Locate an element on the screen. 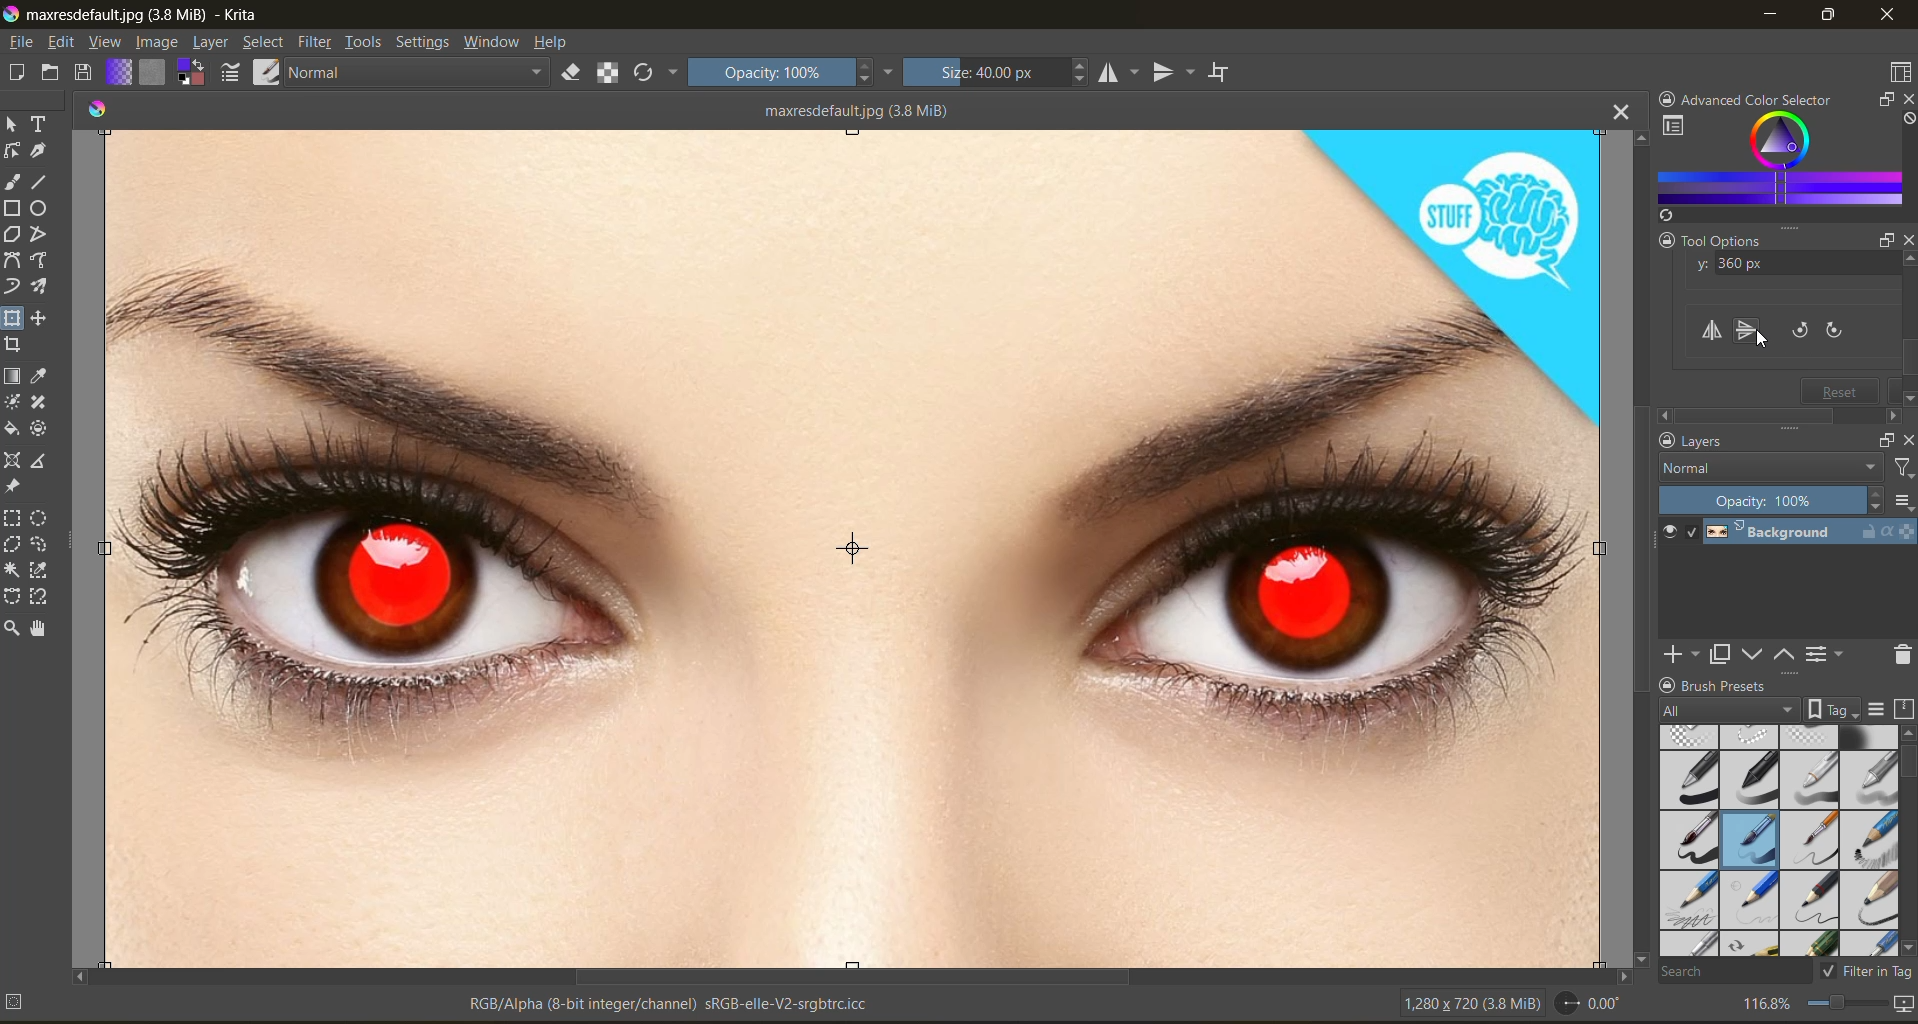  vertical scroll bar is located at coordinates (1906, 778).